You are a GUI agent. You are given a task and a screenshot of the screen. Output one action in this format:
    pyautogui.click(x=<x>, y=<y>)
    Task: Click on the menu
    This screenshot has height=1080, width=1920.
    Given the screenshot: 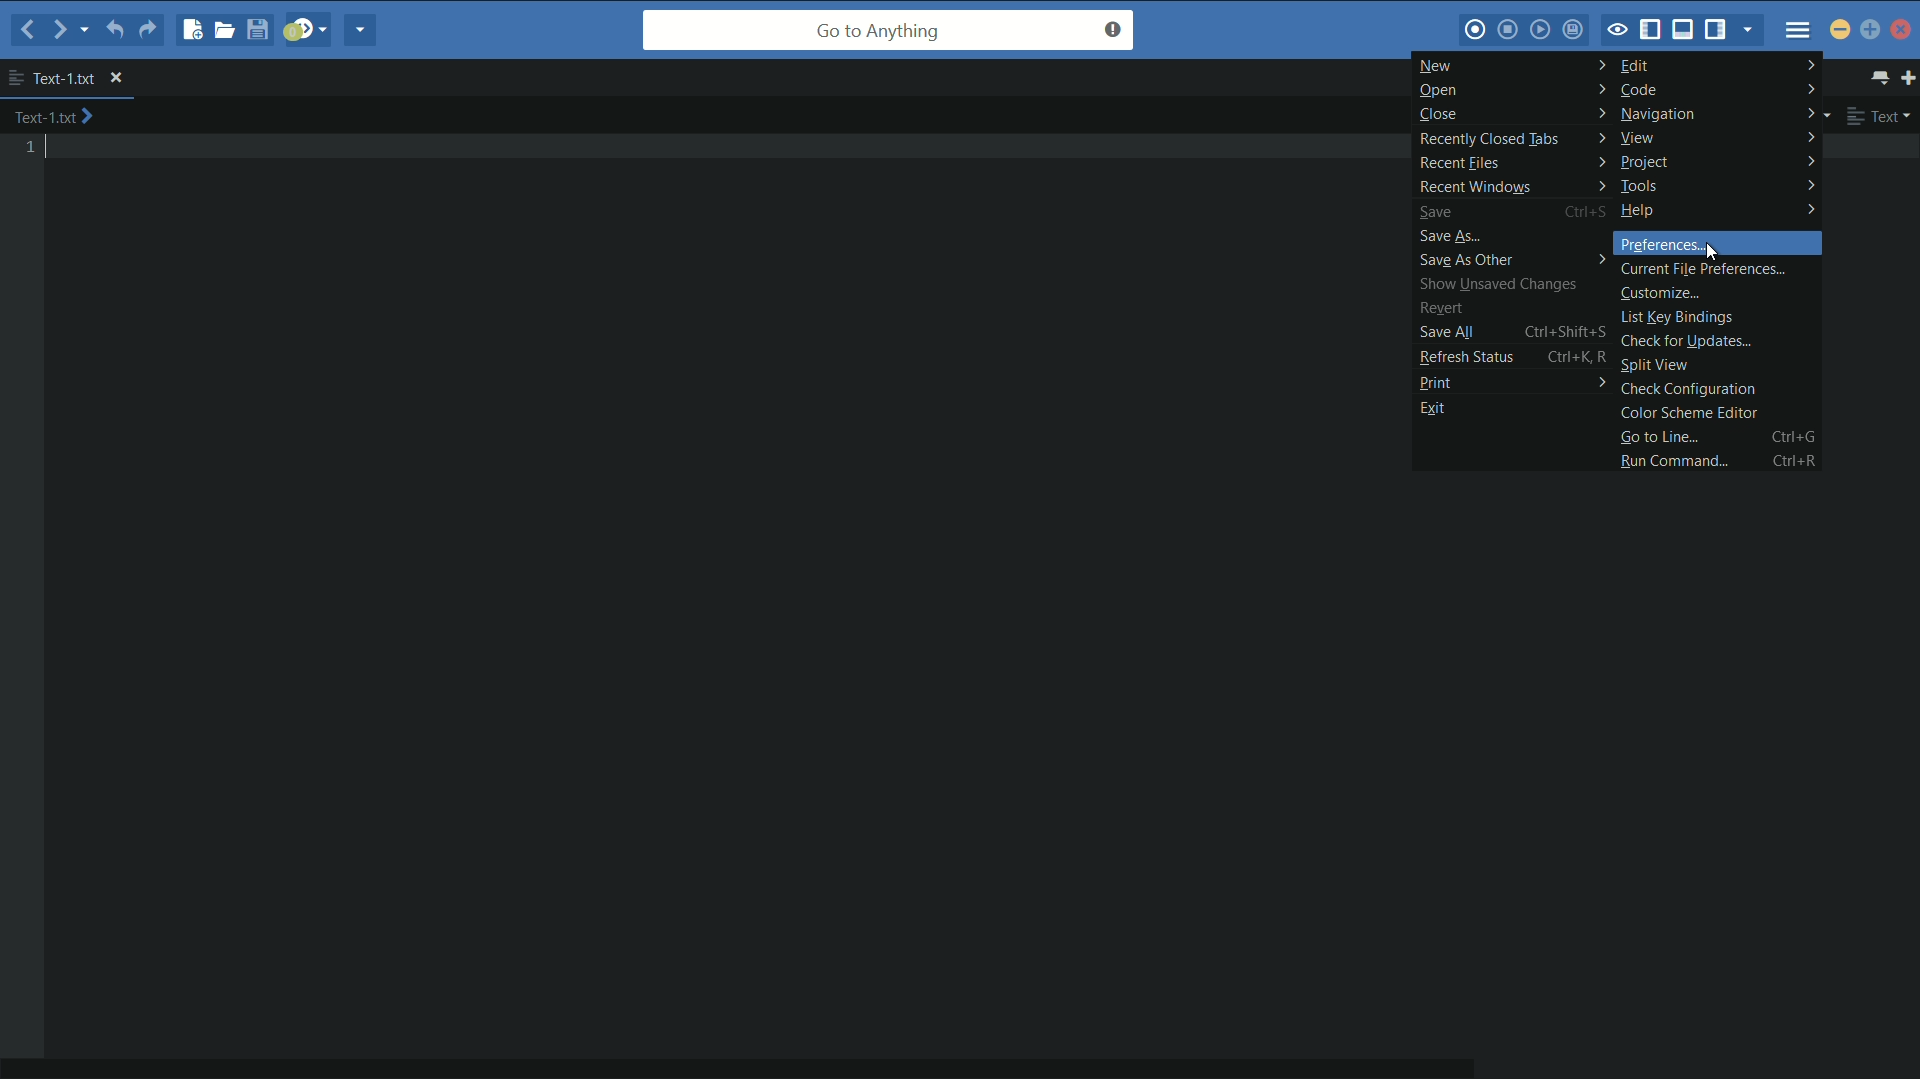 What is the action you would take?
    pyautogui.click(x=1798, y=24)
    